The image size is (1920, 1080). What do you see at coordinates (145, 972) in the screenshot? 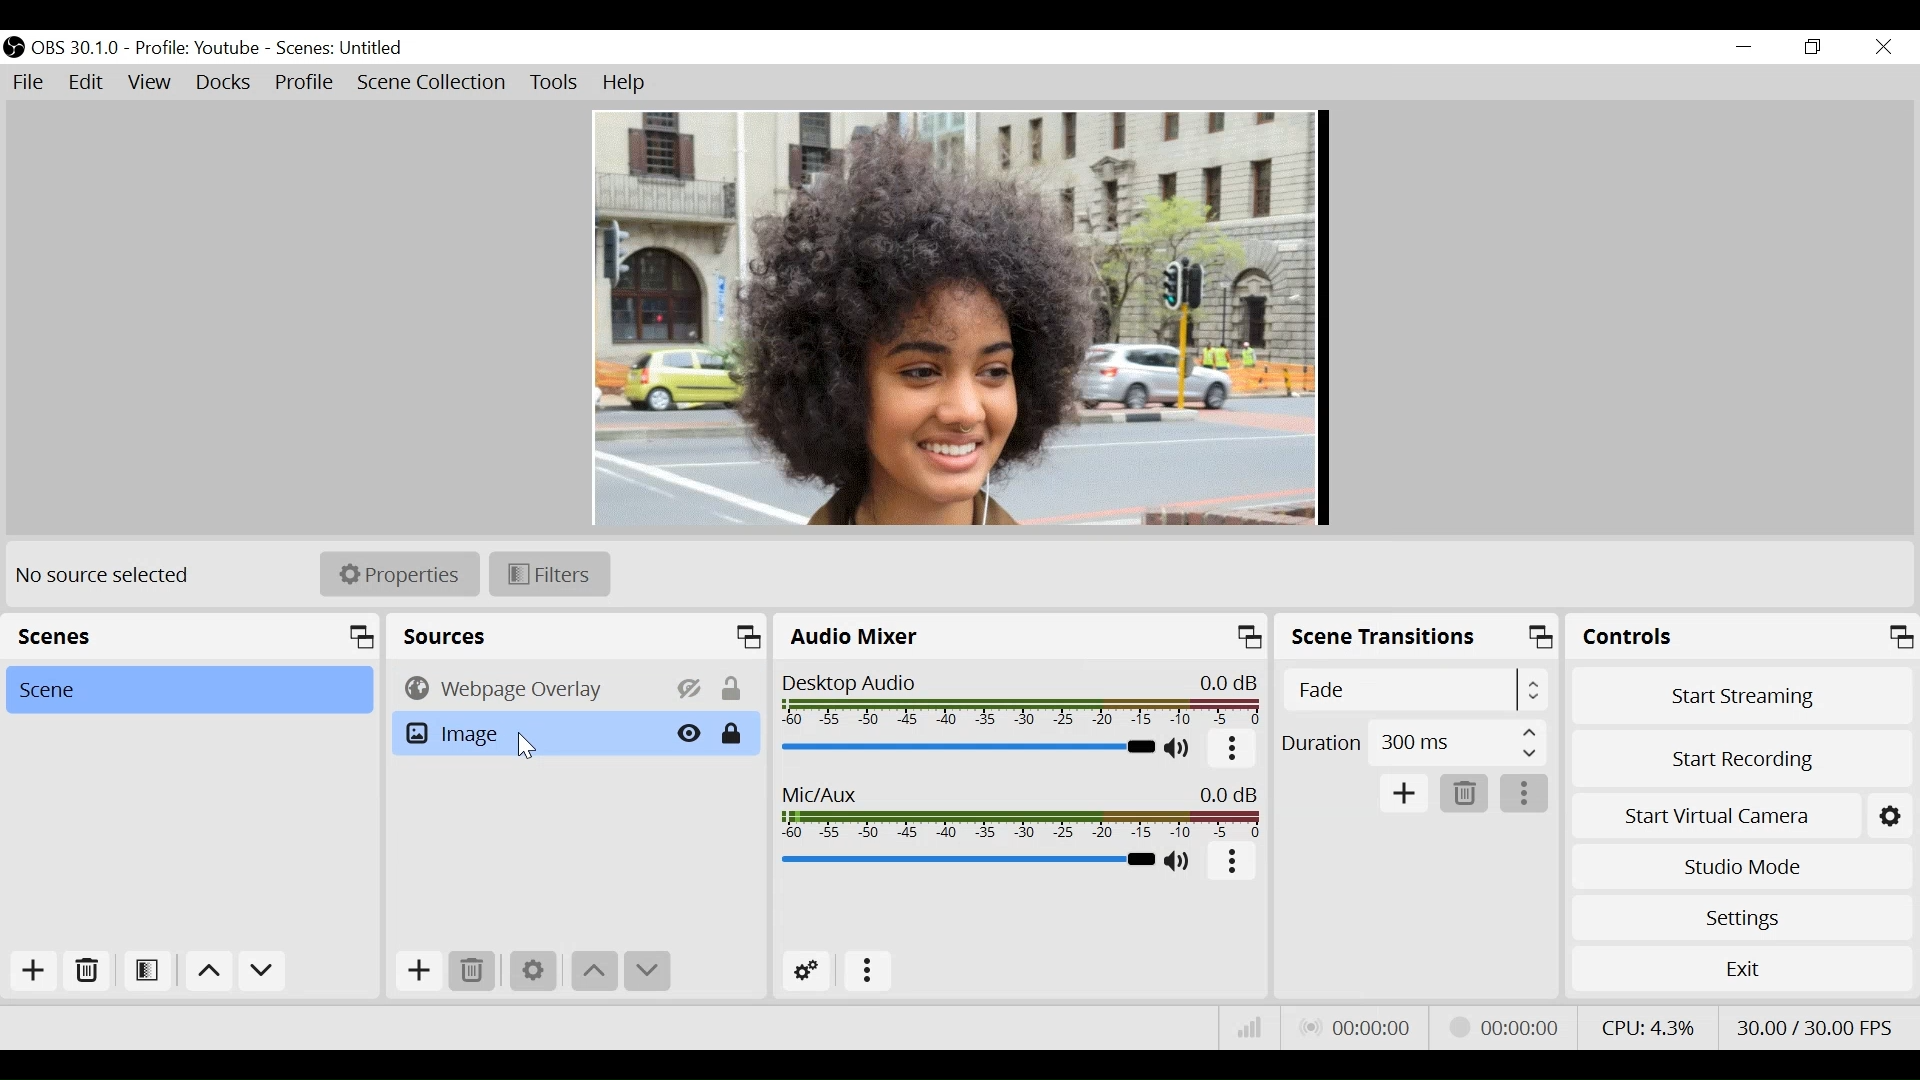
I see `Open Scene Filter` at bounding box center [145, 972].